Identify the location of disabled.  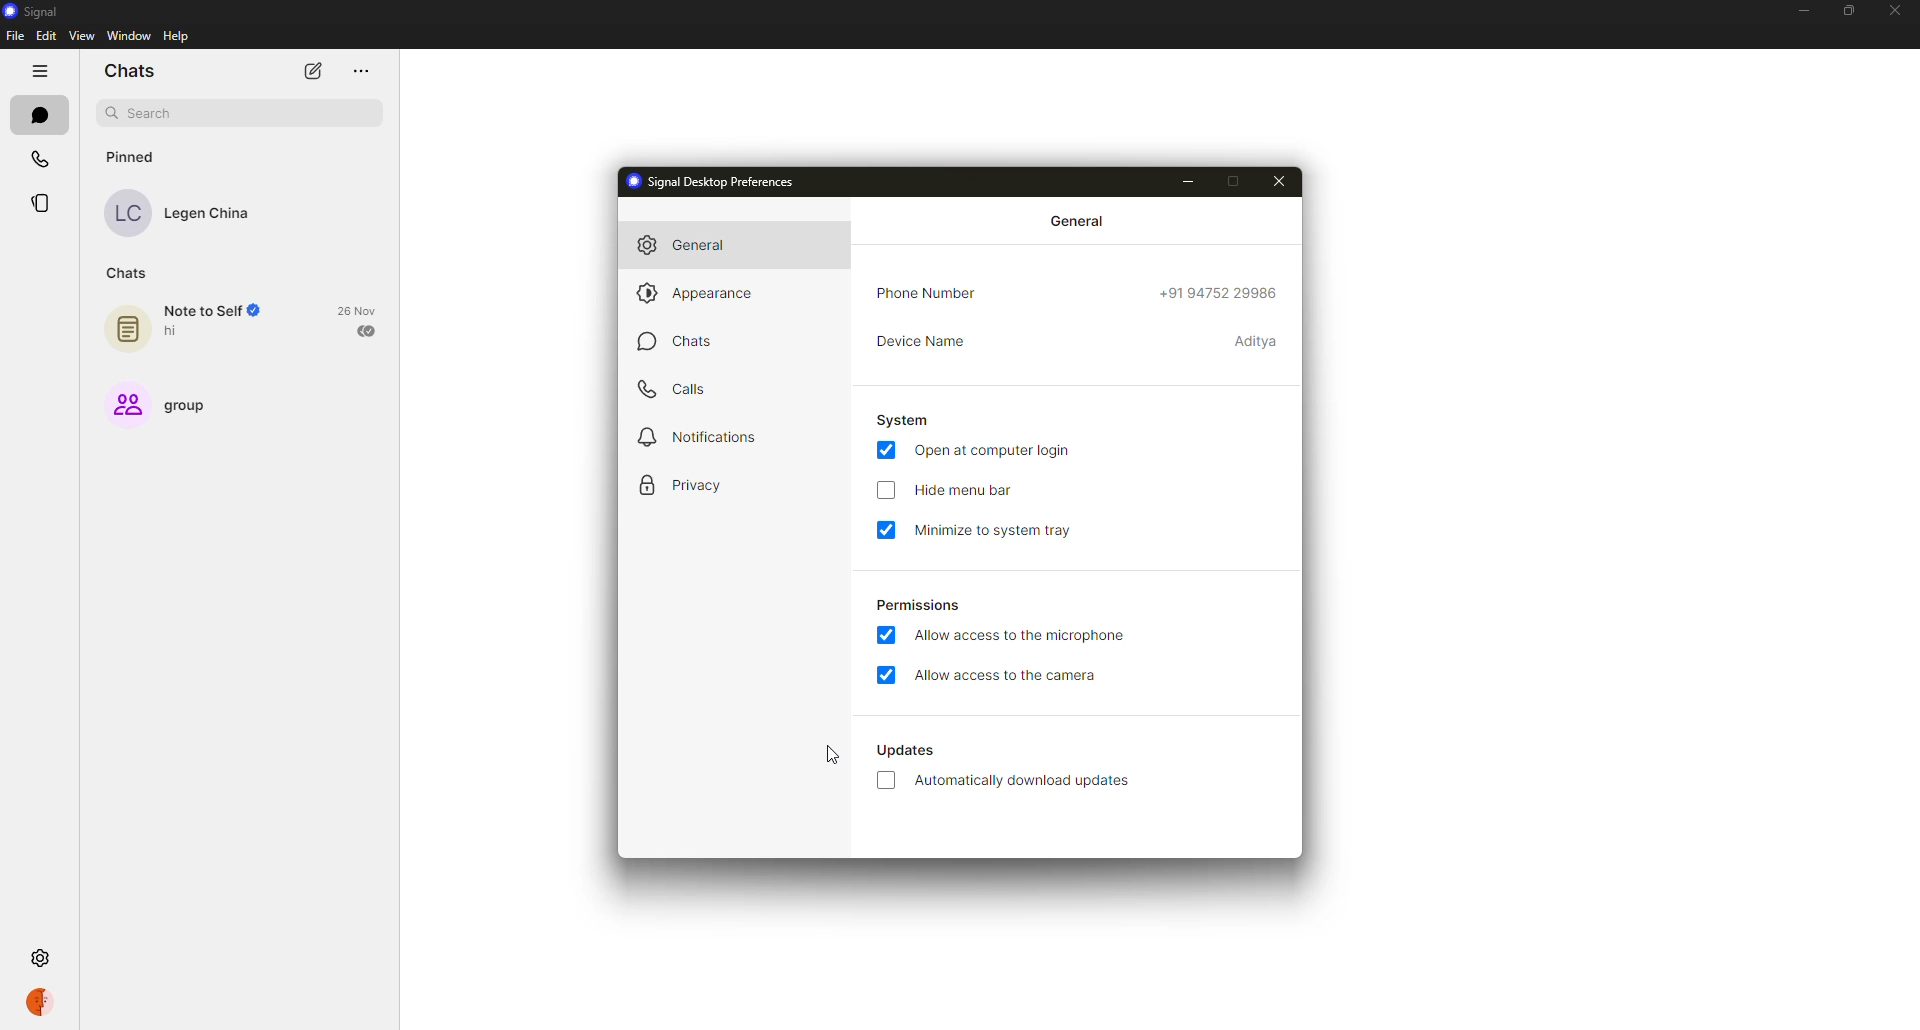
(888, 781).